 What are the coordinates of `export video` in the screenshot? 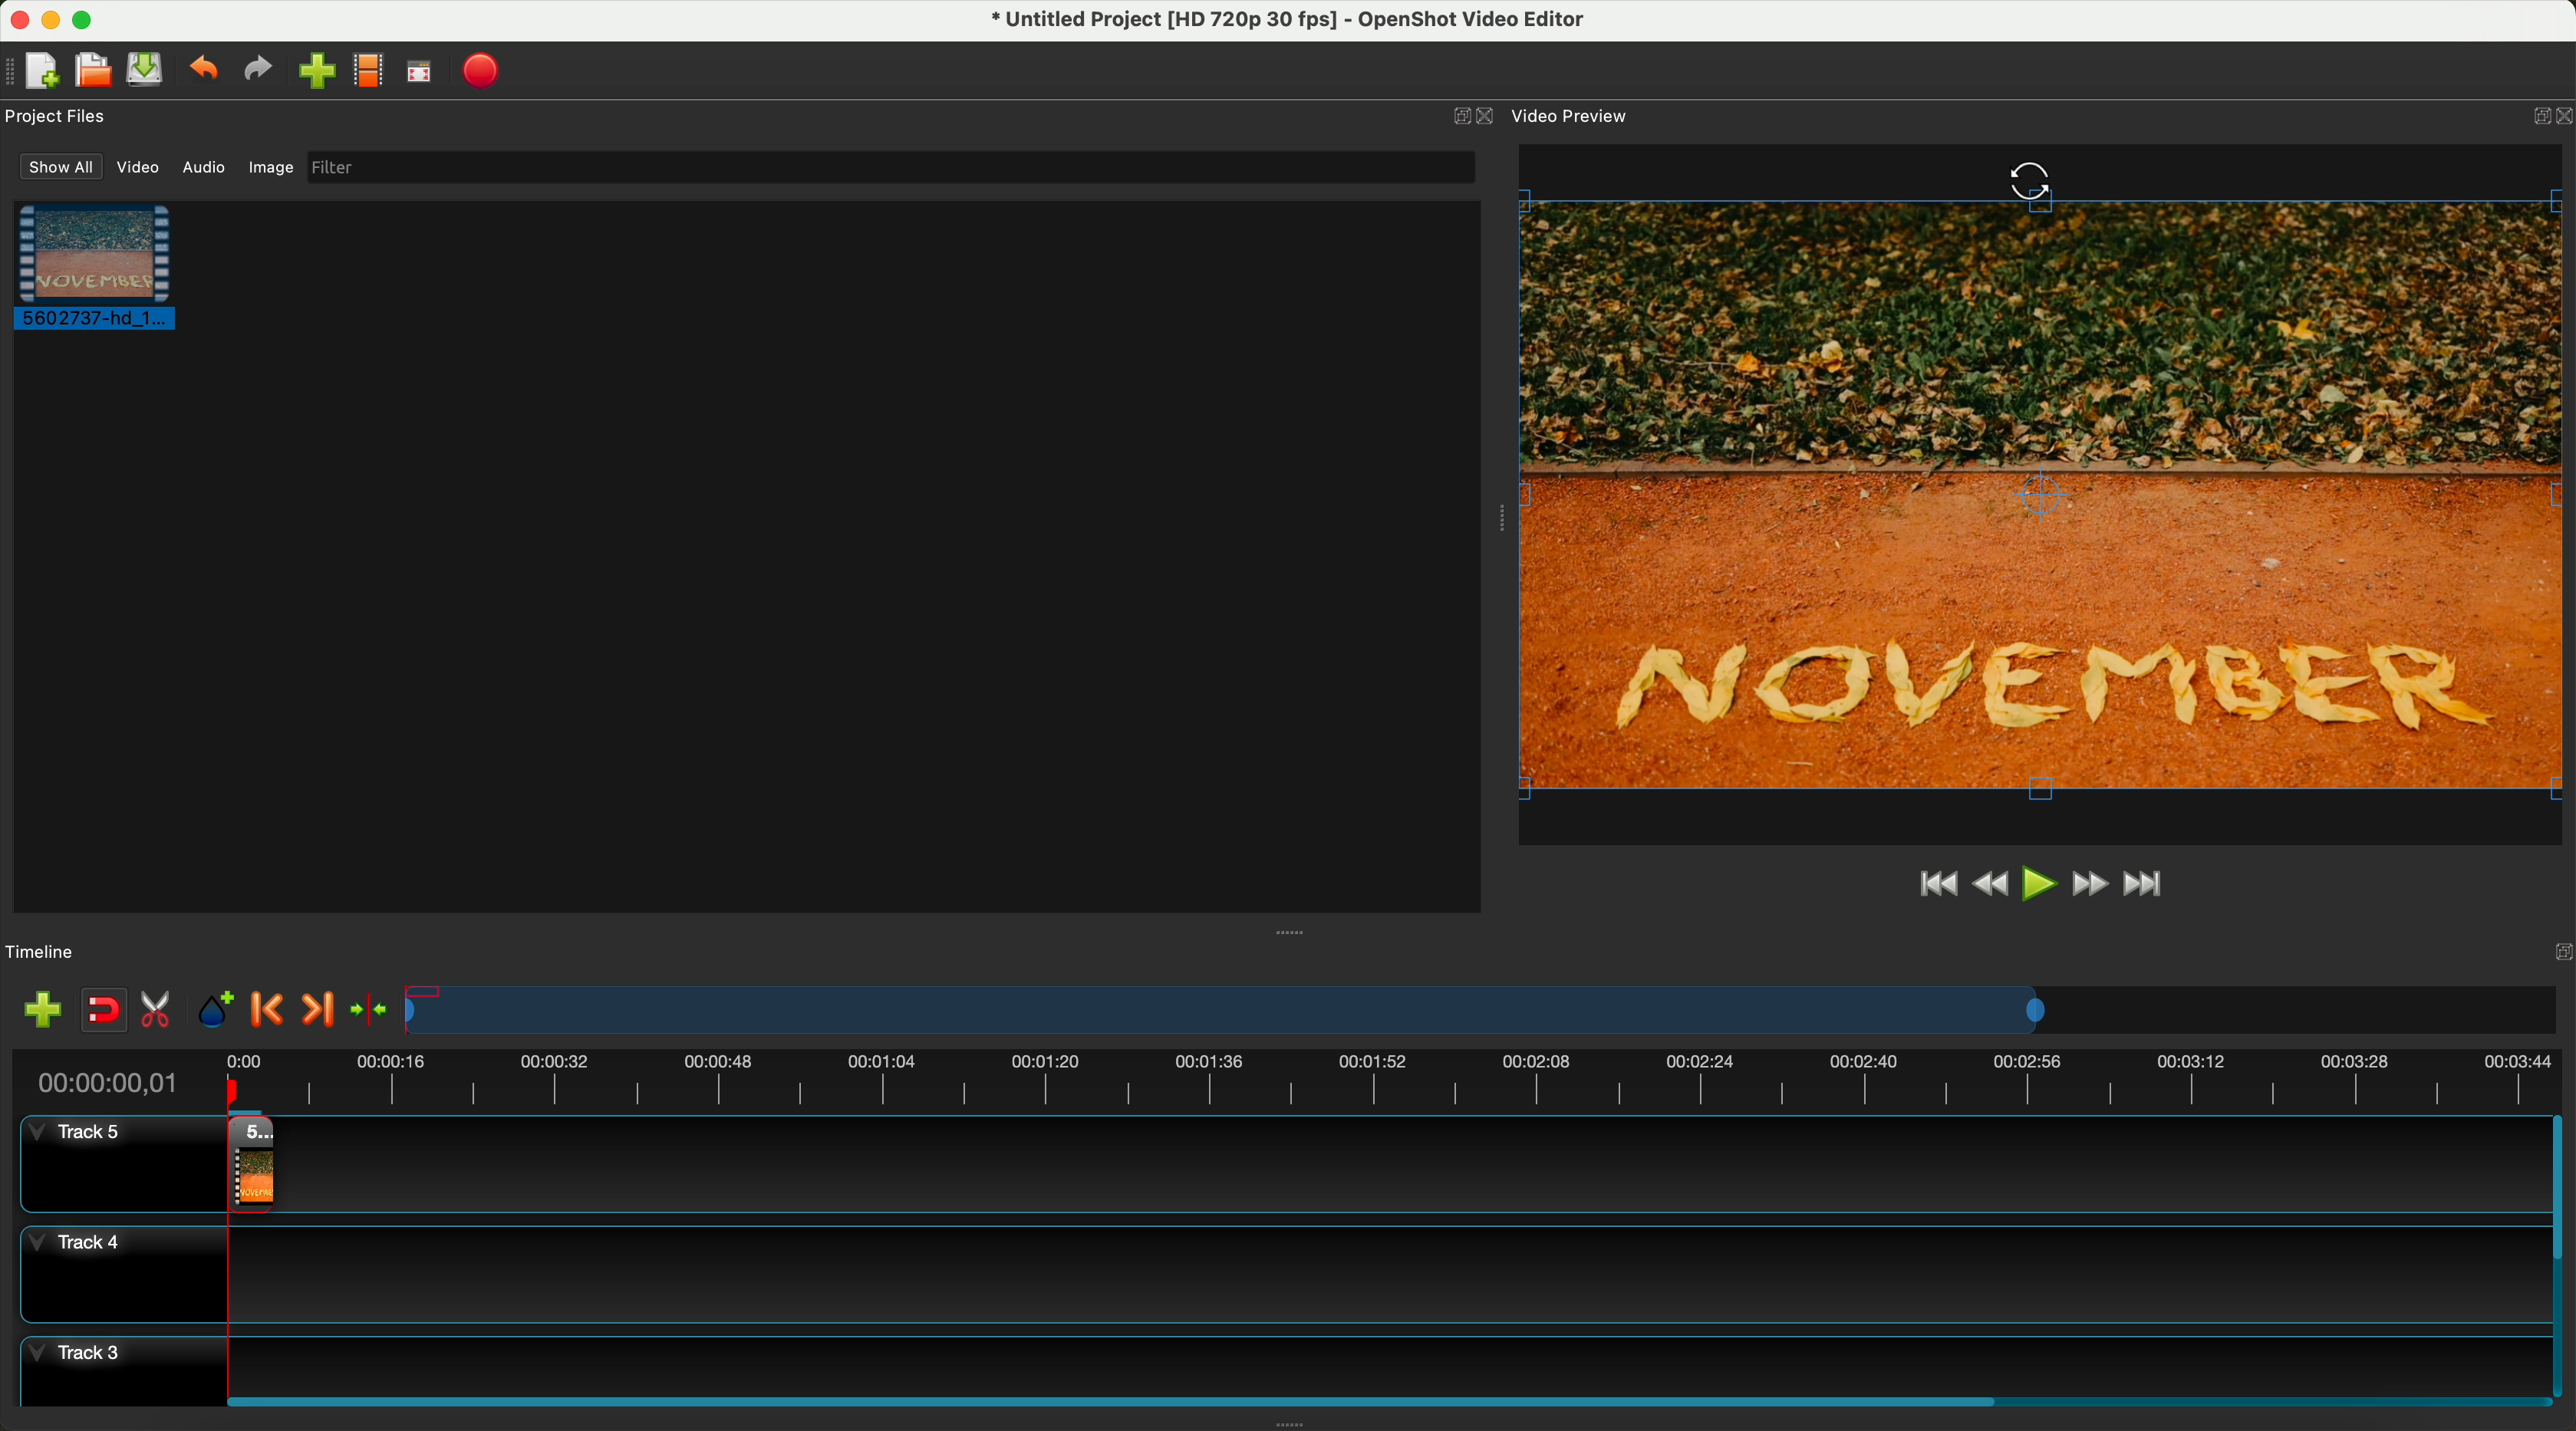 It's located at (483, 71).